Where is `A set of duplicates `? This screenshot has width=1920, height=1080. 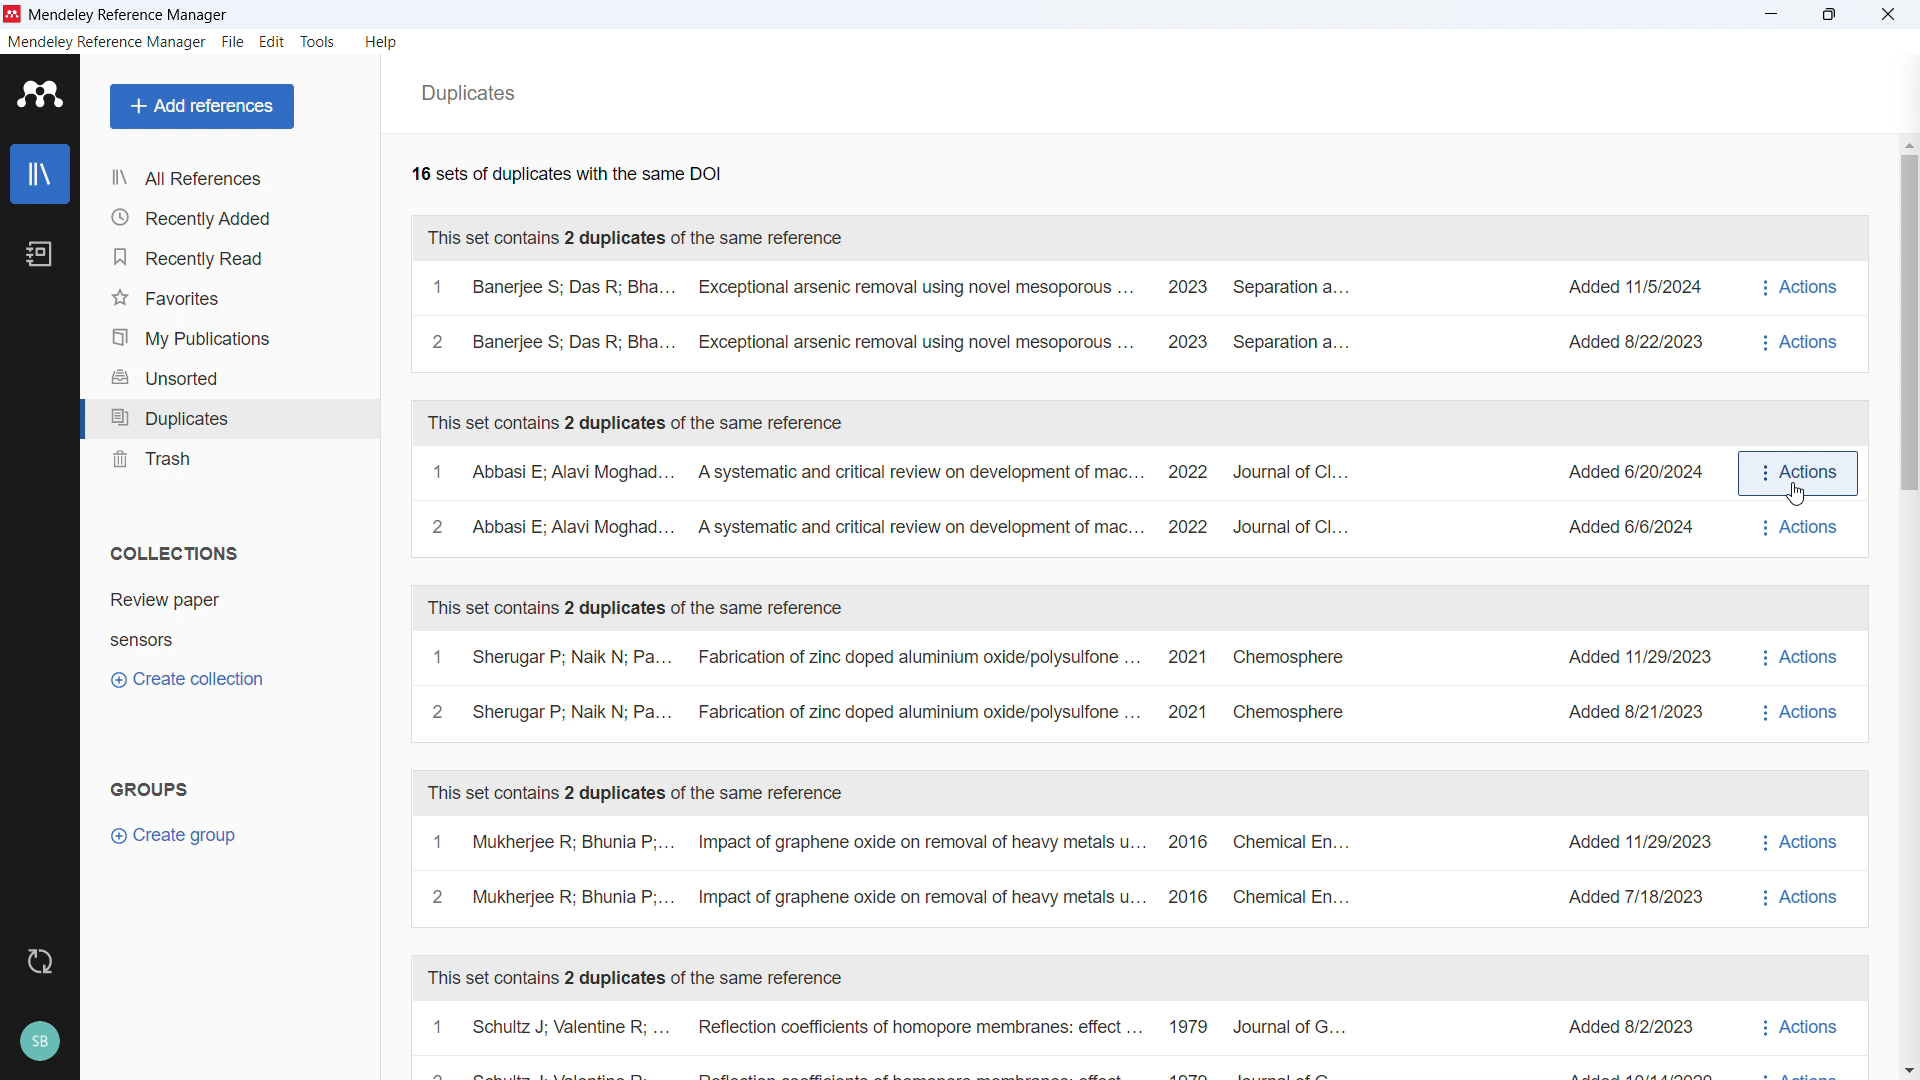 A set of duplicates  is located at coordinates (1076, 1040).